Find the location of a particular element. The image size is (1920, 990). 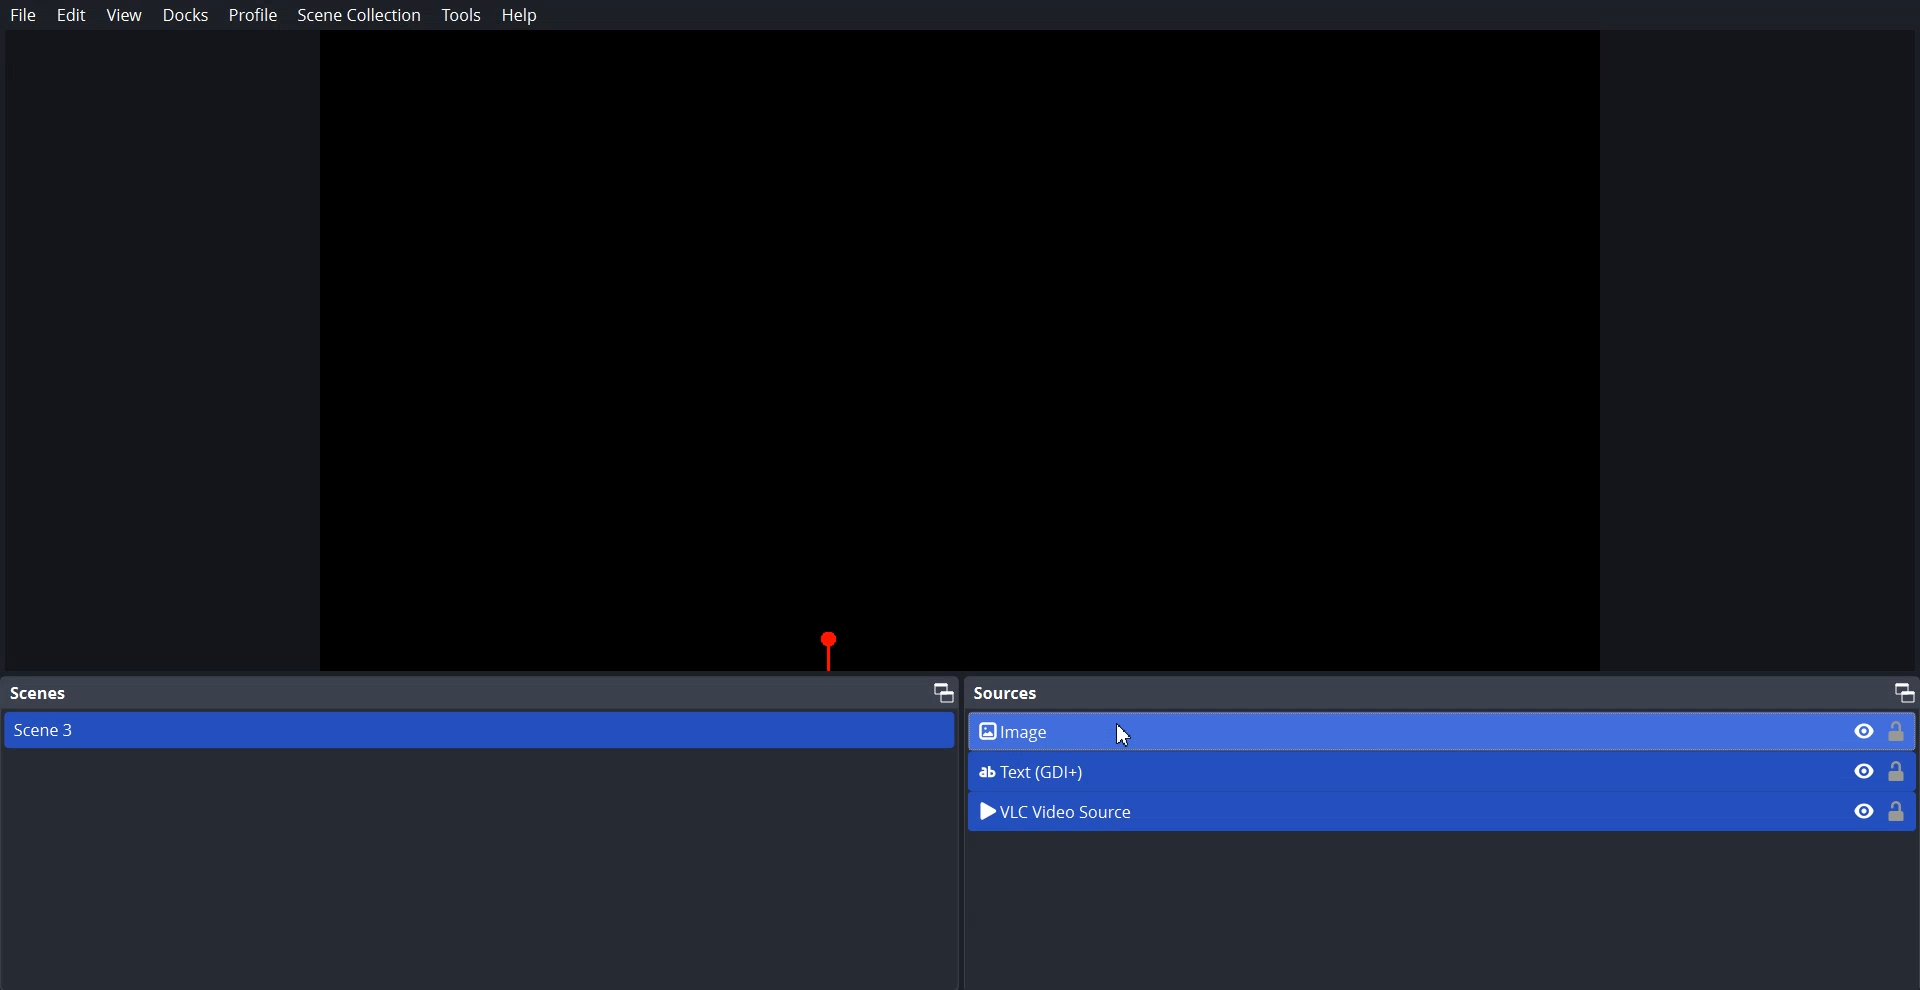

View is located at coordinates (124, 16).